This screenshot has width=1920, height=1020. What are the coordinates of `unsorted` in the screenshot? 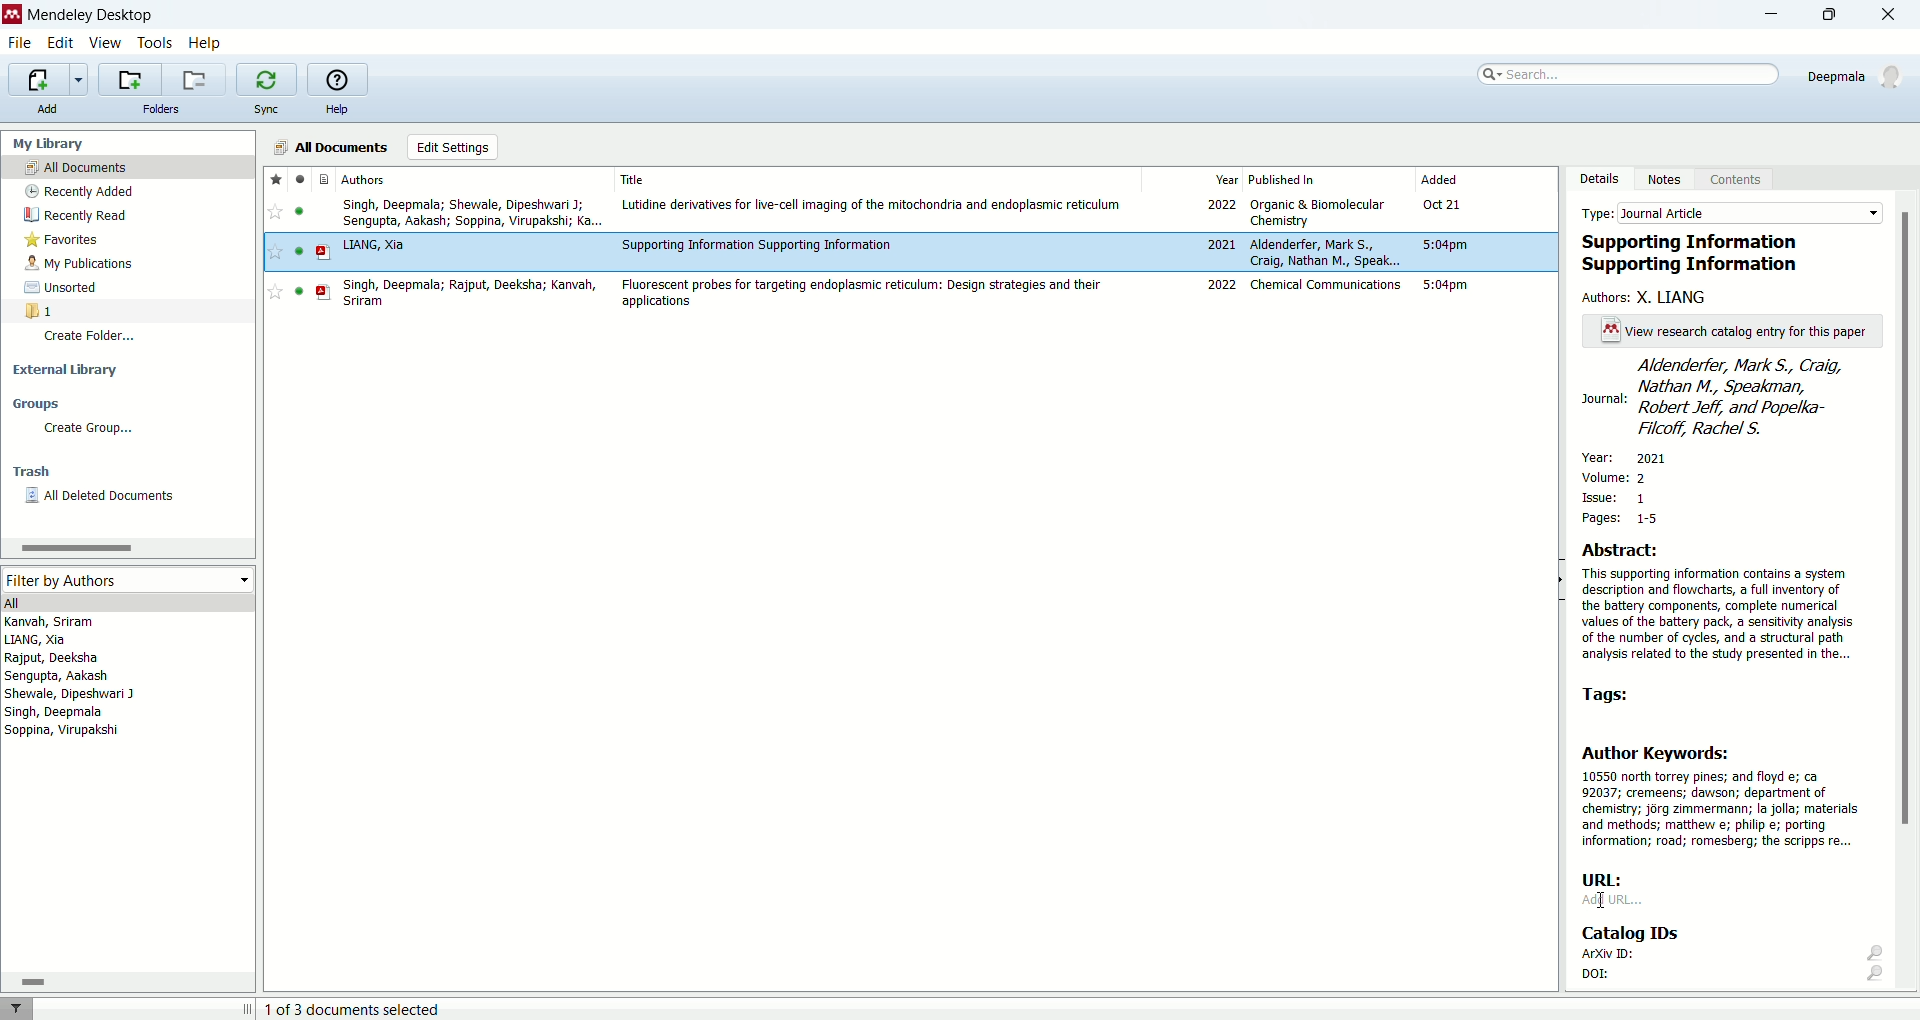 It's located at (66, 288).